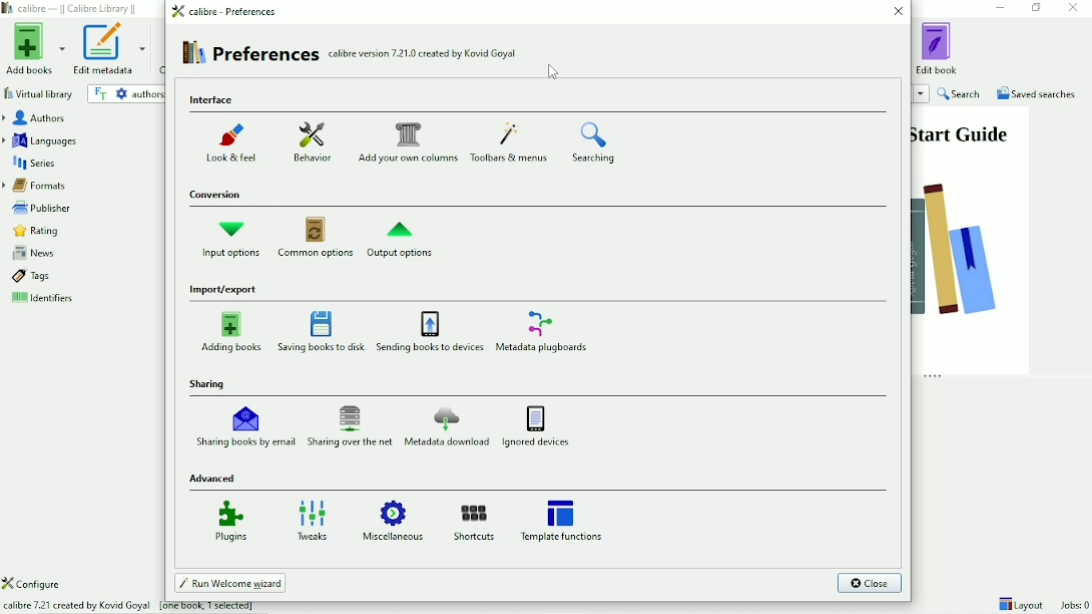 The height and width of the screenshot is (614, 1092). What do you see at coordinates (350, 426) in the screenshot?
I see `Sharing over the net` at bounding box center [350, 426].